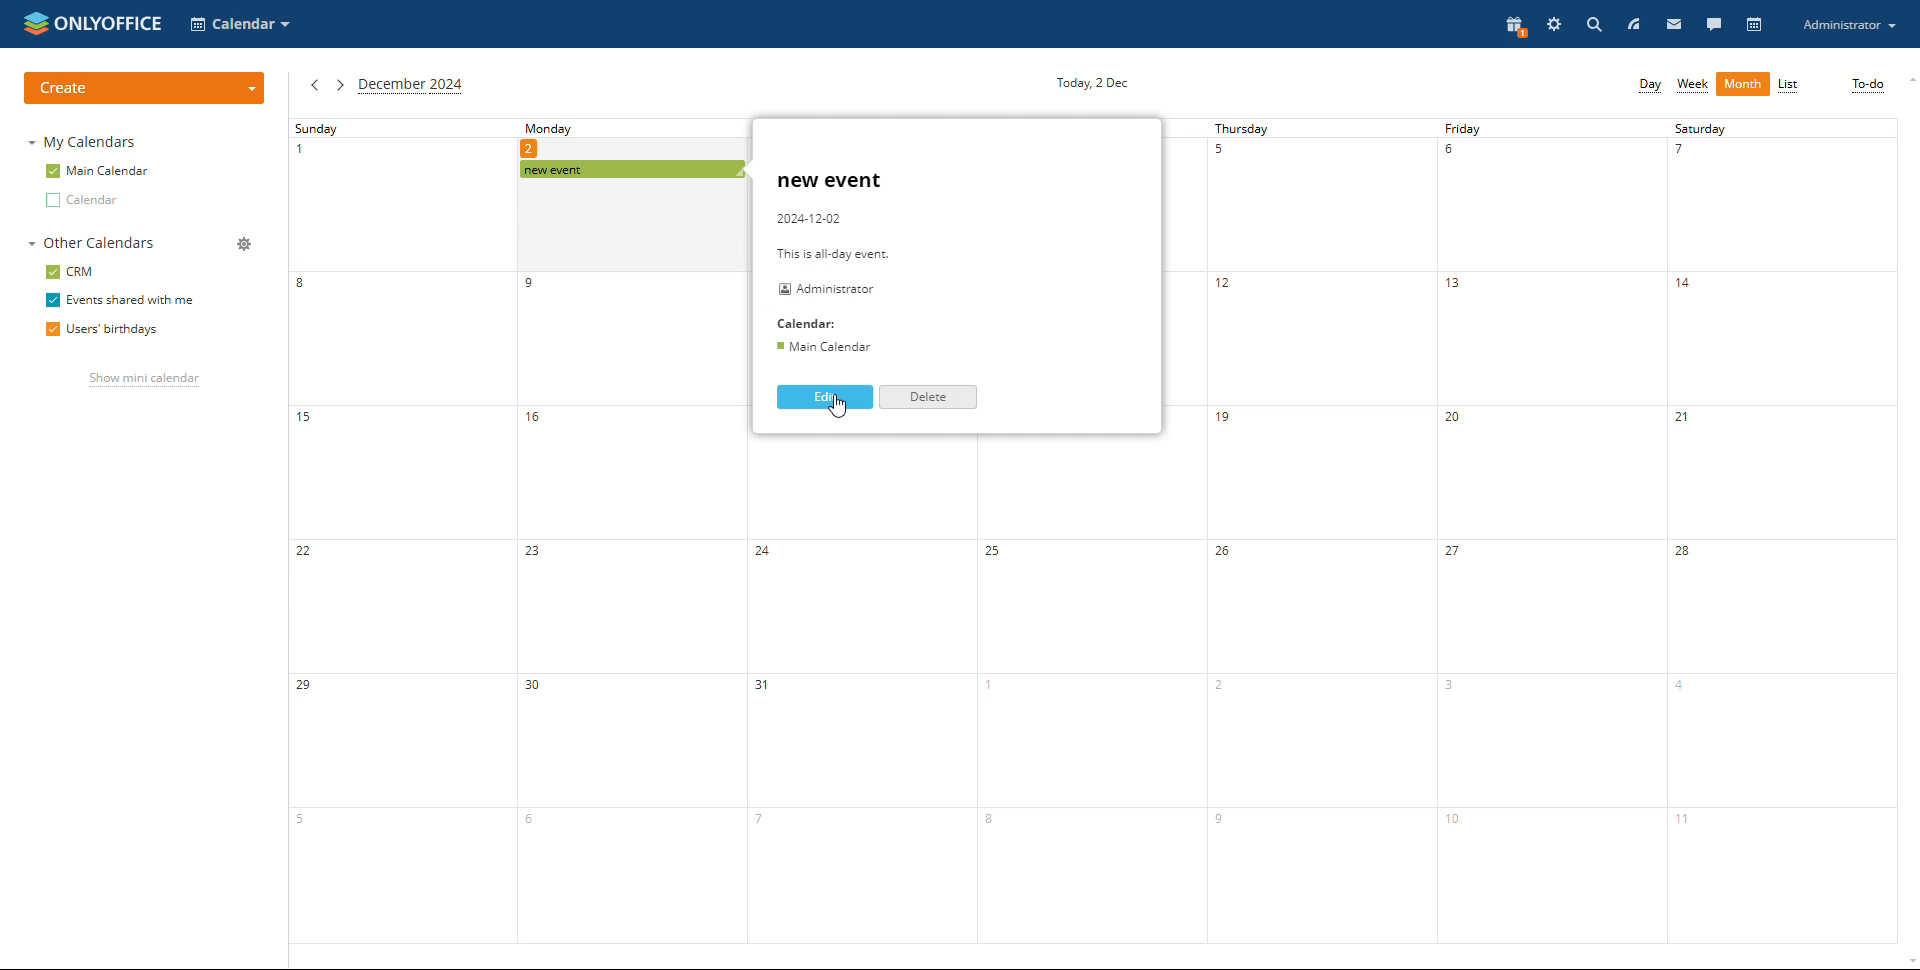 This screenshot has width=1920, height=970. I want to click on logo, so click(92, 24).